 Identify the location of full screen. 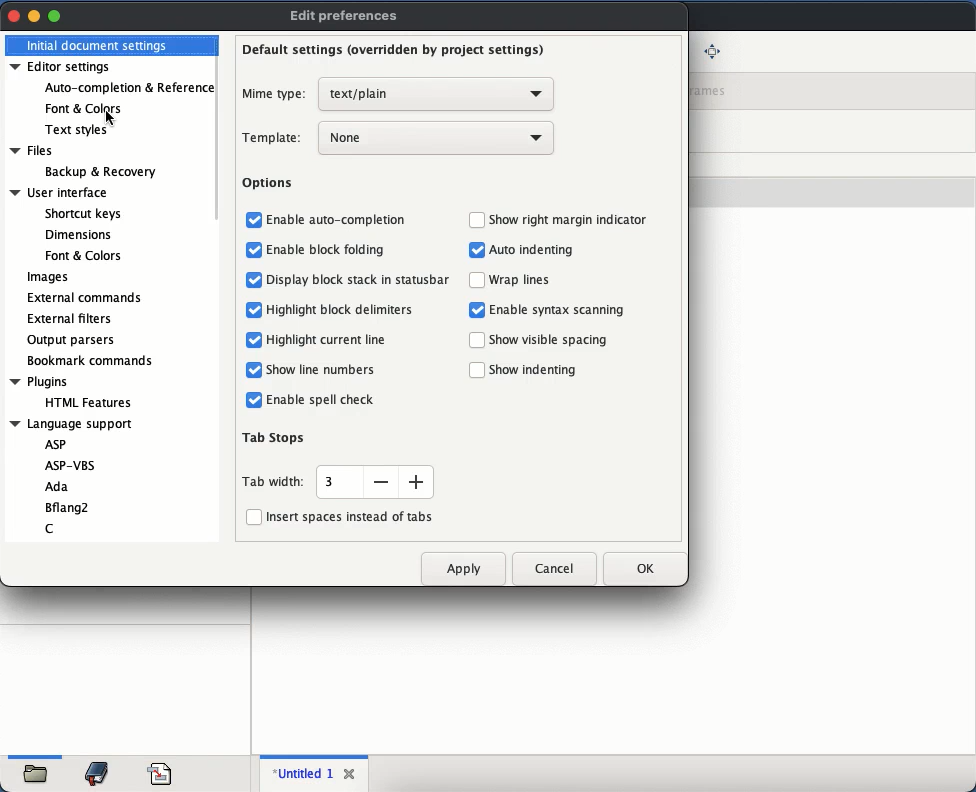
(712, 50).